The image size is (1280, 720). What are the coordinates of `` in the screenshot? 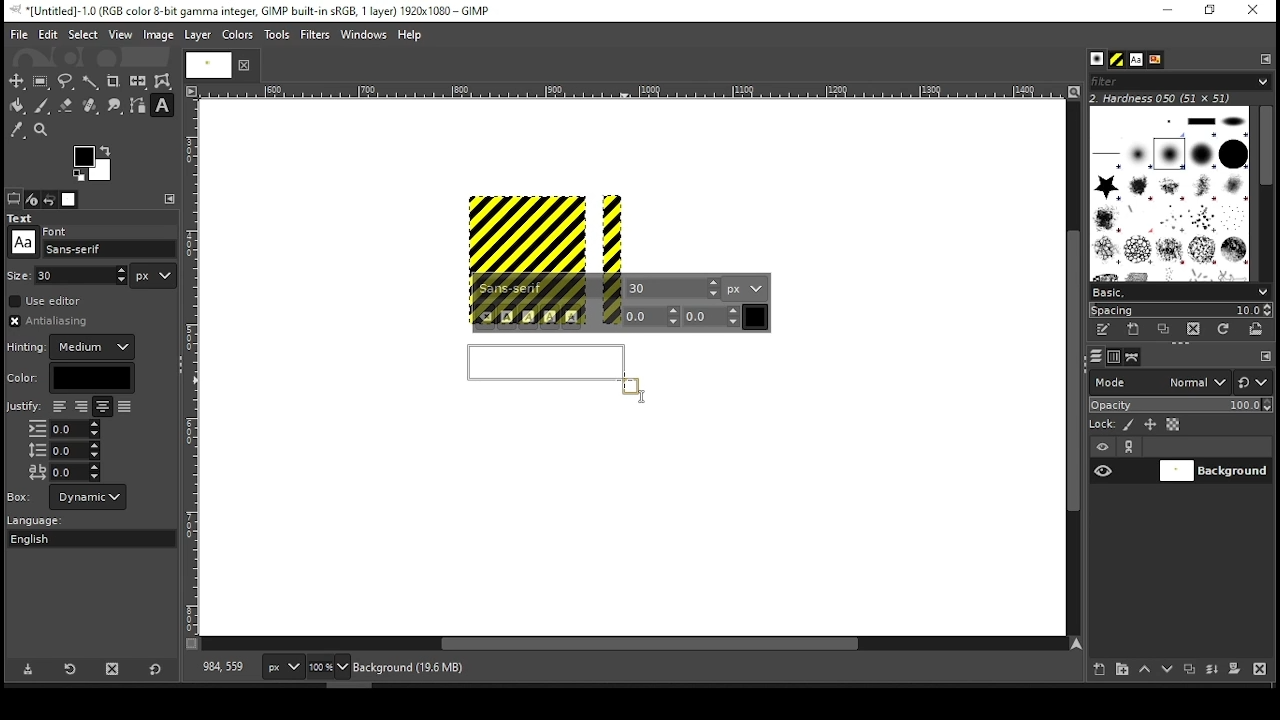 It's located at (19, 274).